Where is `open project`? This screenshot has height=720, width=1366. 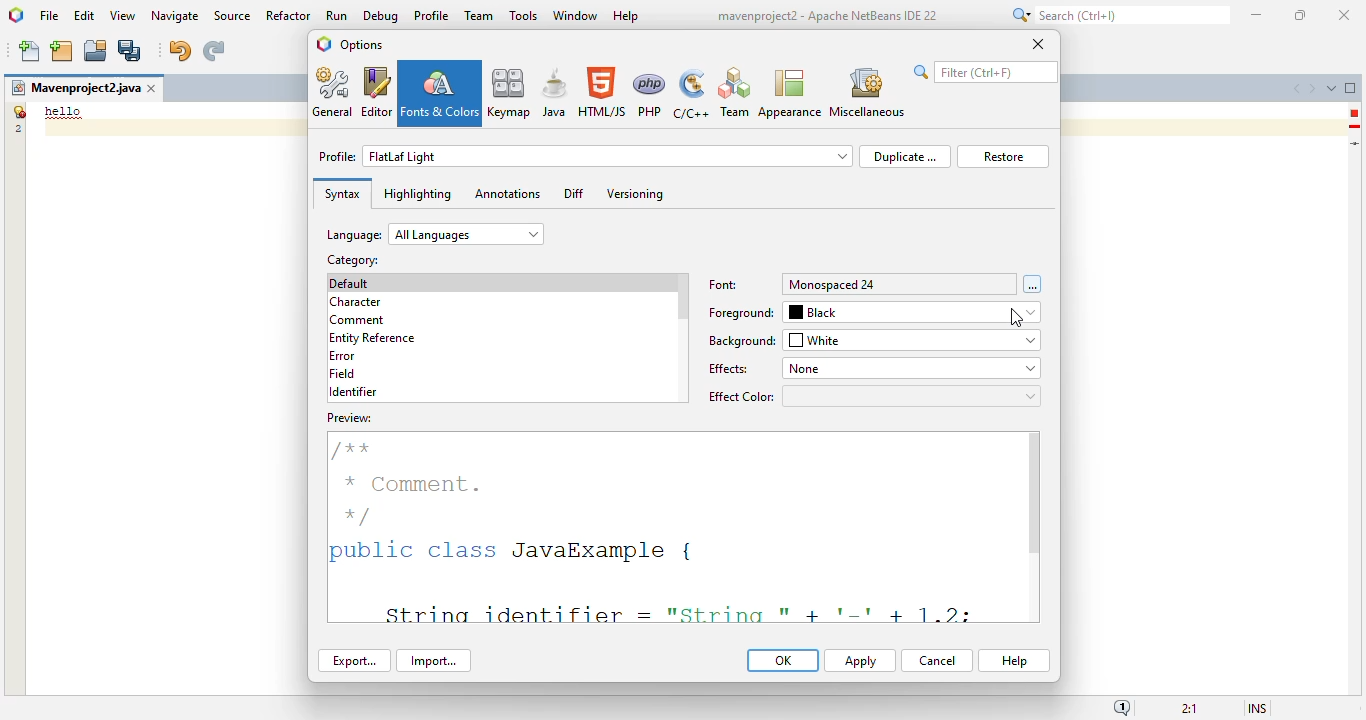 open project is located at coordinates (96, 51).